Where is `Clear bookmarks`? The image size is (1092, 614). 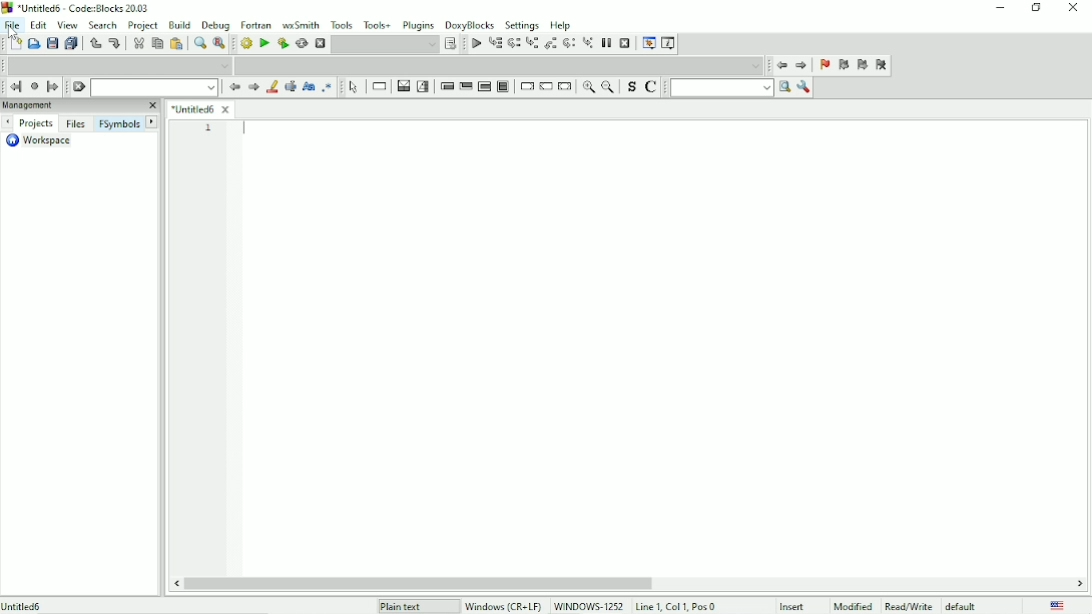 Clear bookmarks is located at coordinates (881, 65).